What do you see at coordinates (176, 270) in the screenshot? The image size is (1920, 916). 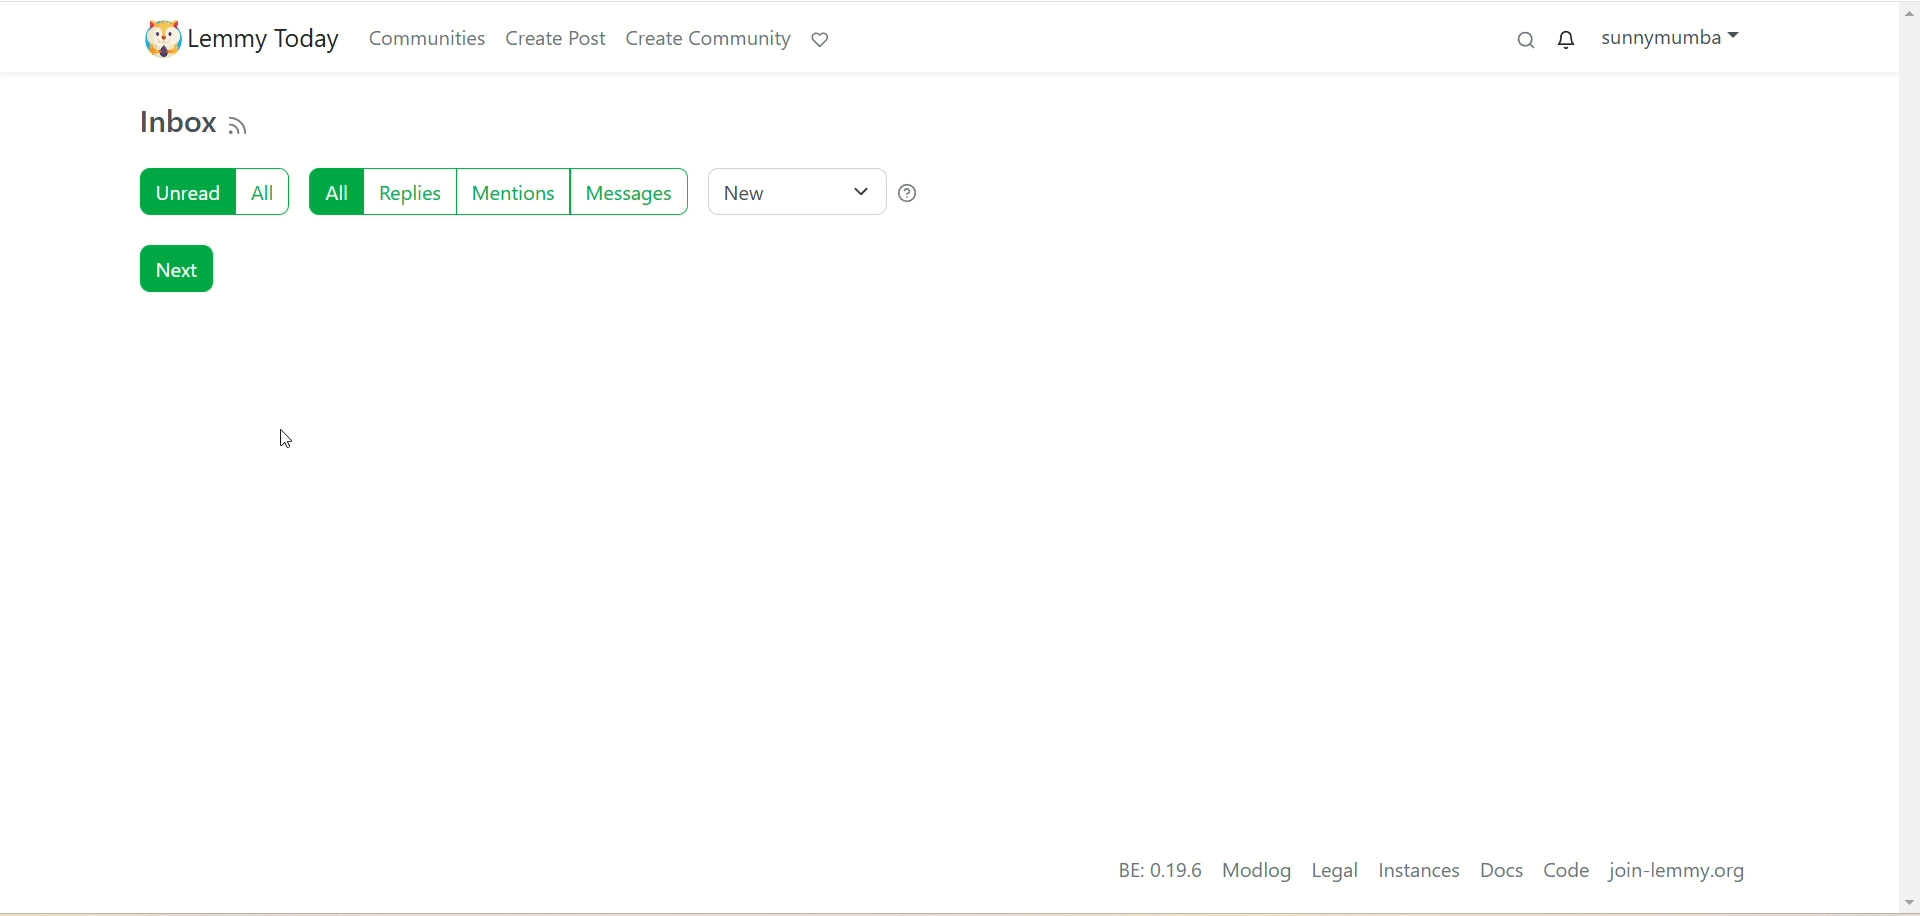 I see `Next` at bounding box center [176, 270].